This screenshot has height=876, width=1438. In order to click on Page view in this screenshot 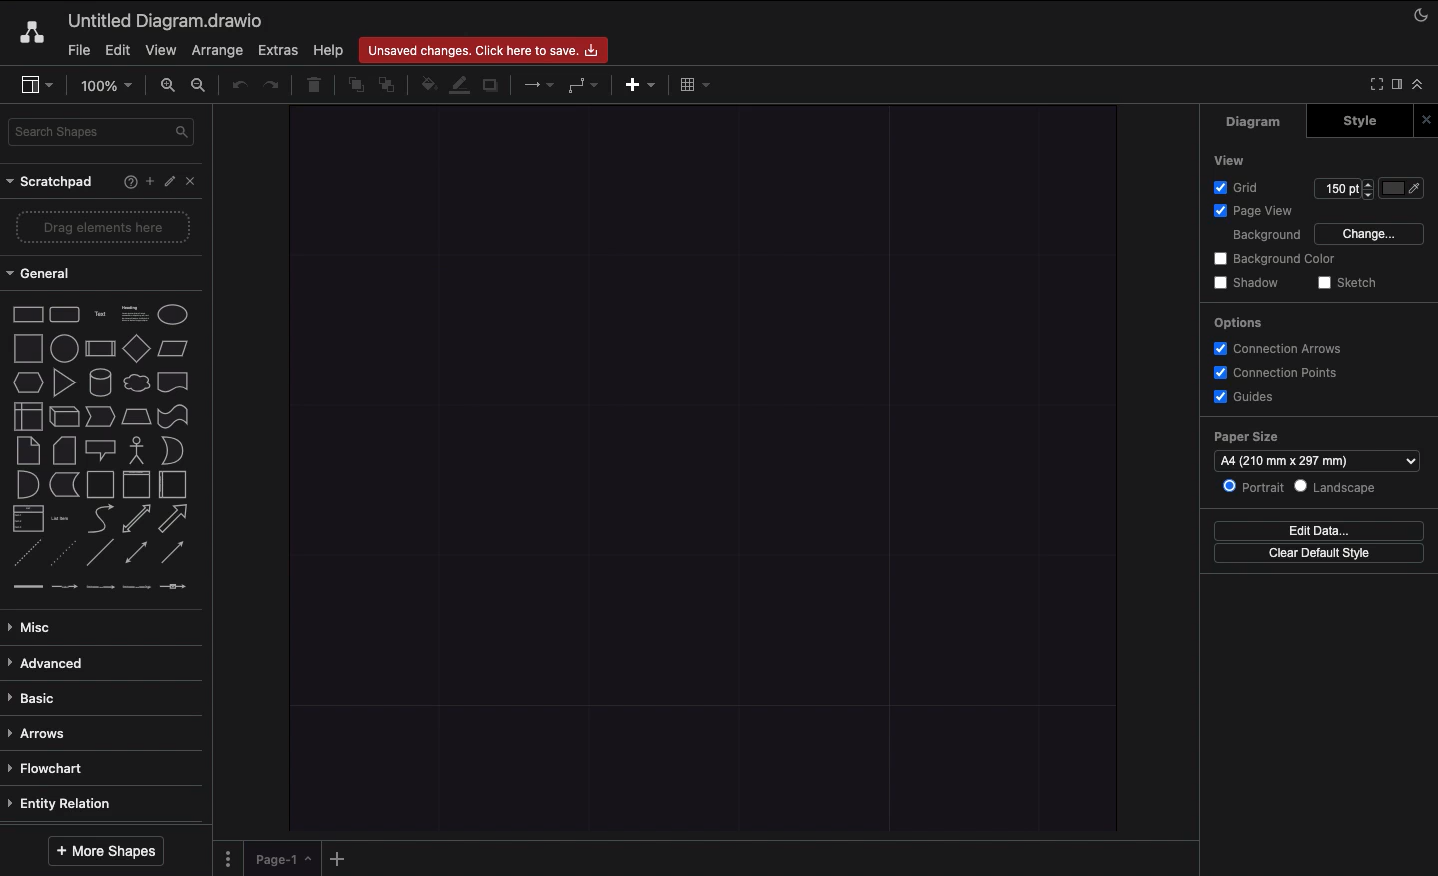, I will do `click(1254, 212)`.